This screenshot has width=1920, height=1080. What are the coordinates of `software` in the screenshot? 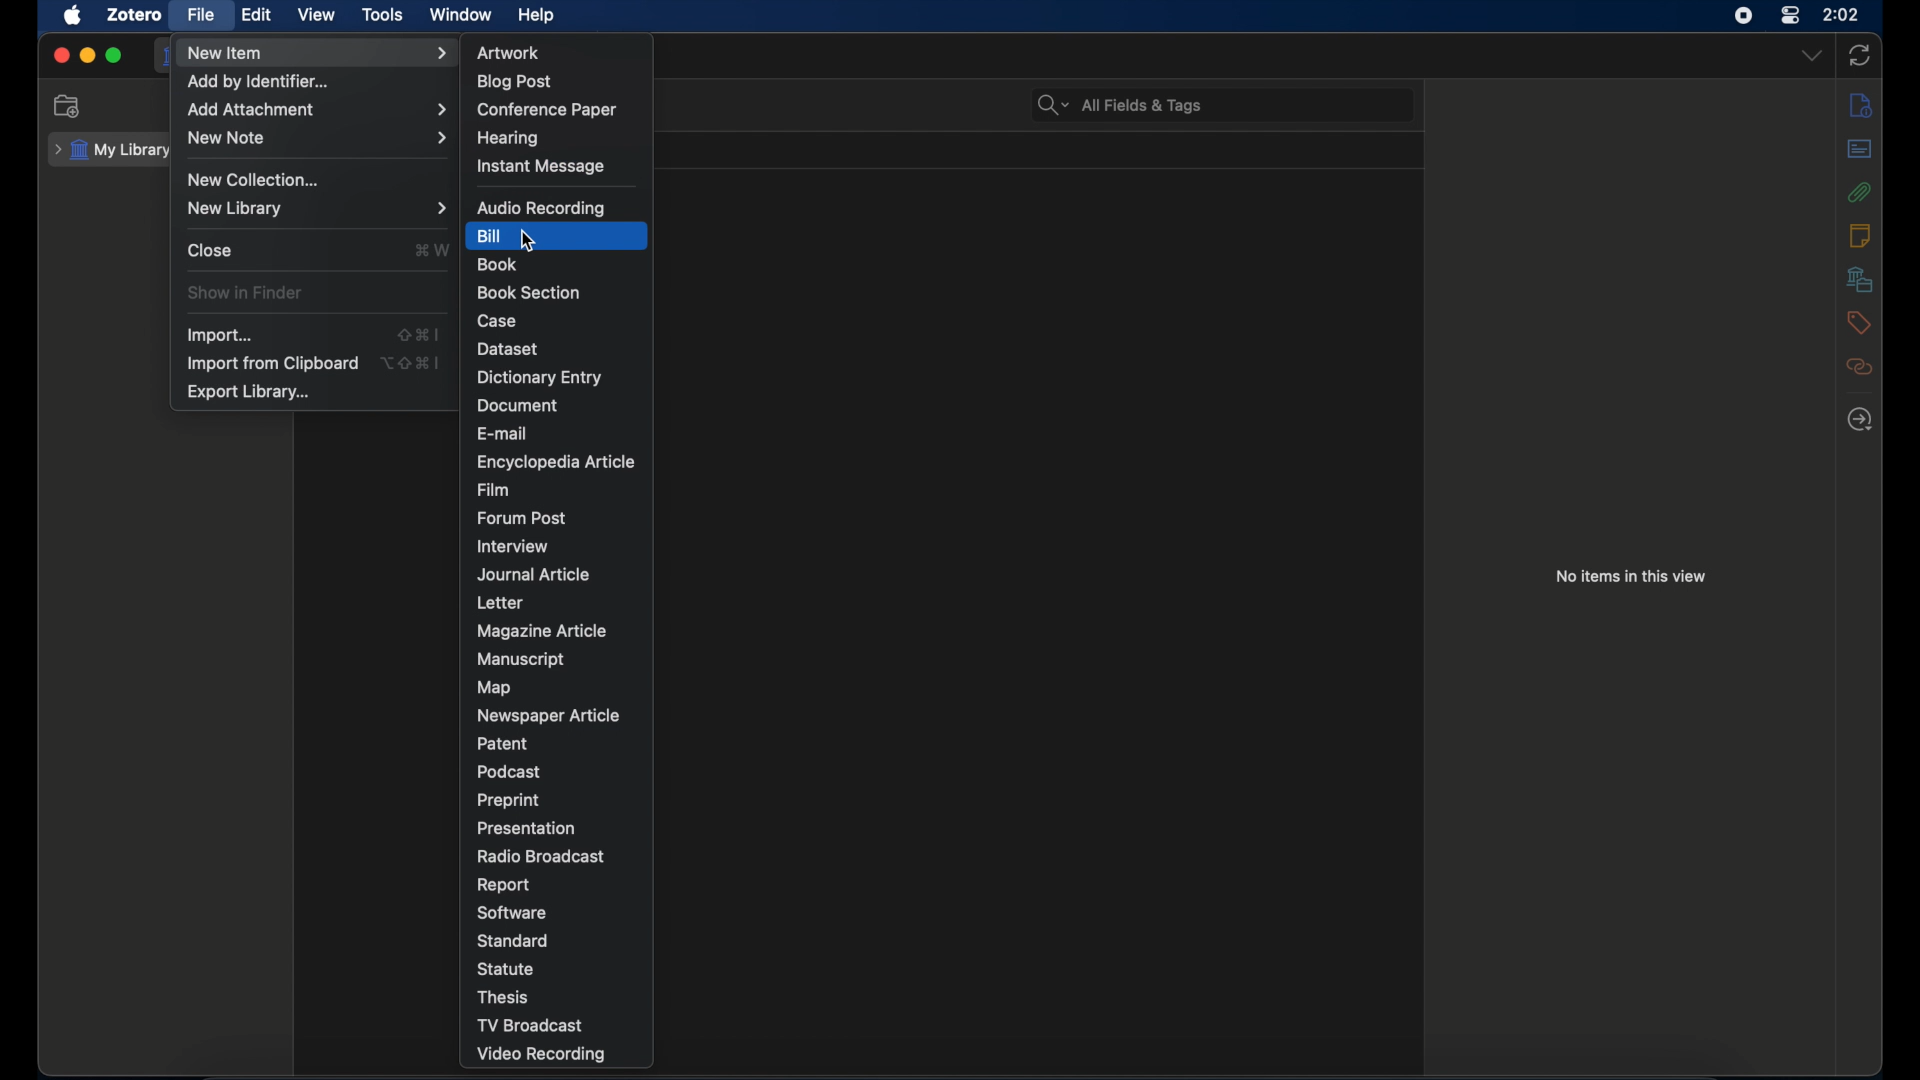 It's located at (514, 913).